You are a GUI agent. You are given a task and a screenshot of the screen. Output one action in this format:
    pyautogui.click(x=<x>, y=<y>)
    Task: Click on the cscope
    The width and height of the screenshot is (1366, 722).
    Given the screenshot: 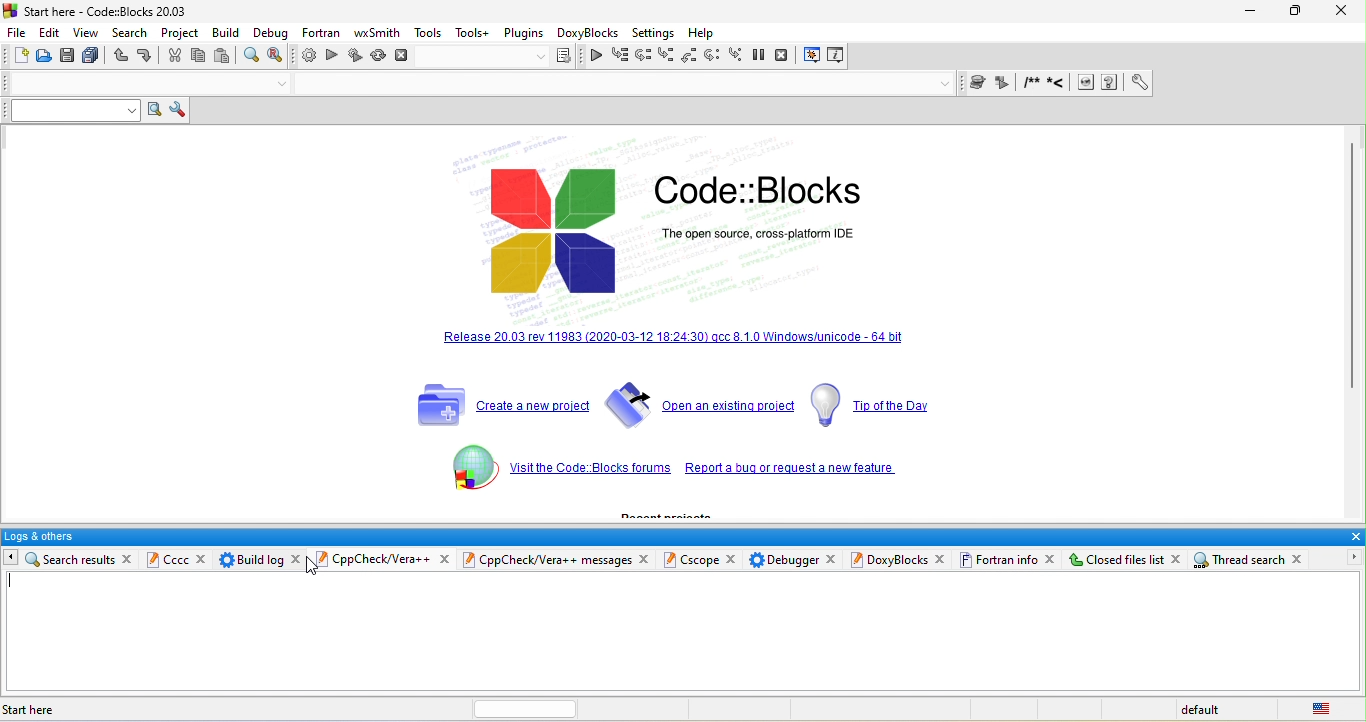 What is the action you would take?
    pyautogui.click(x=695, y=560)
    